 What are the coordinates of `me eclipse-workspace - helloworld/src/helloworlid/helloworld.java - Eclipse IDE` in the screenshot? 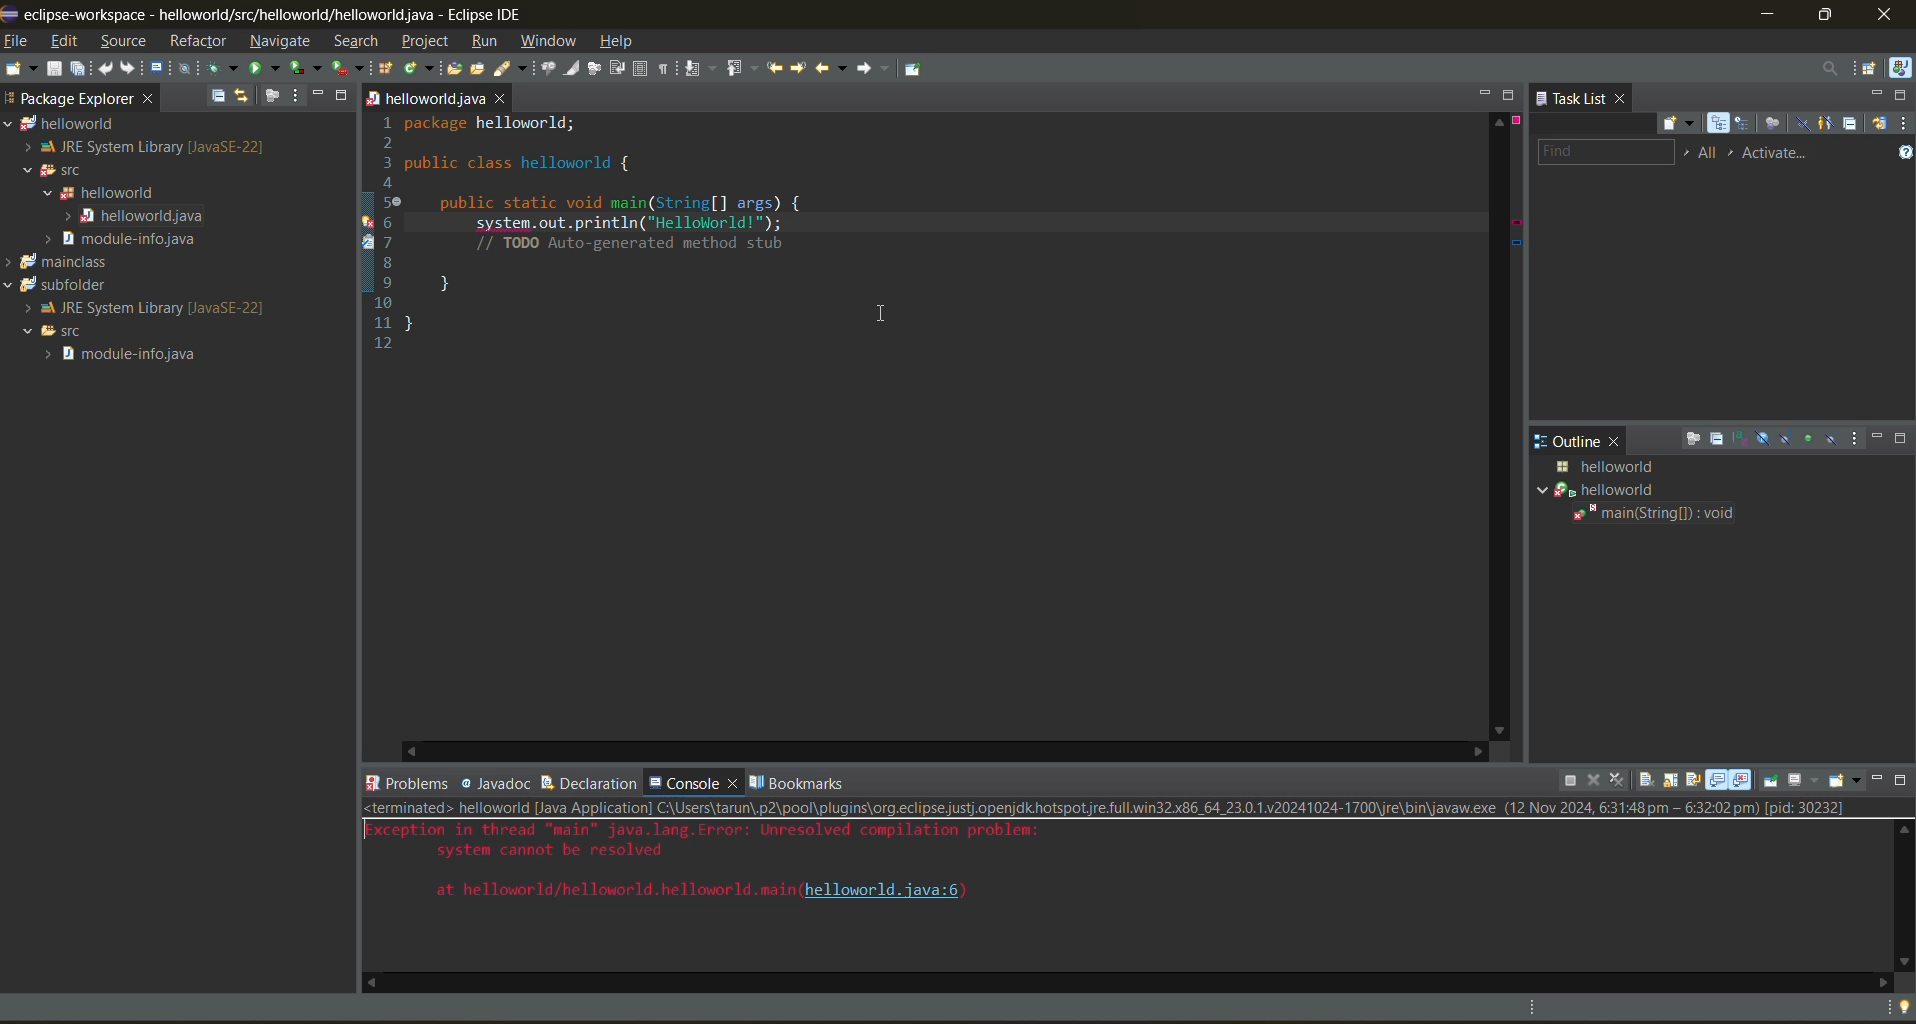 It's located at (273, 13).